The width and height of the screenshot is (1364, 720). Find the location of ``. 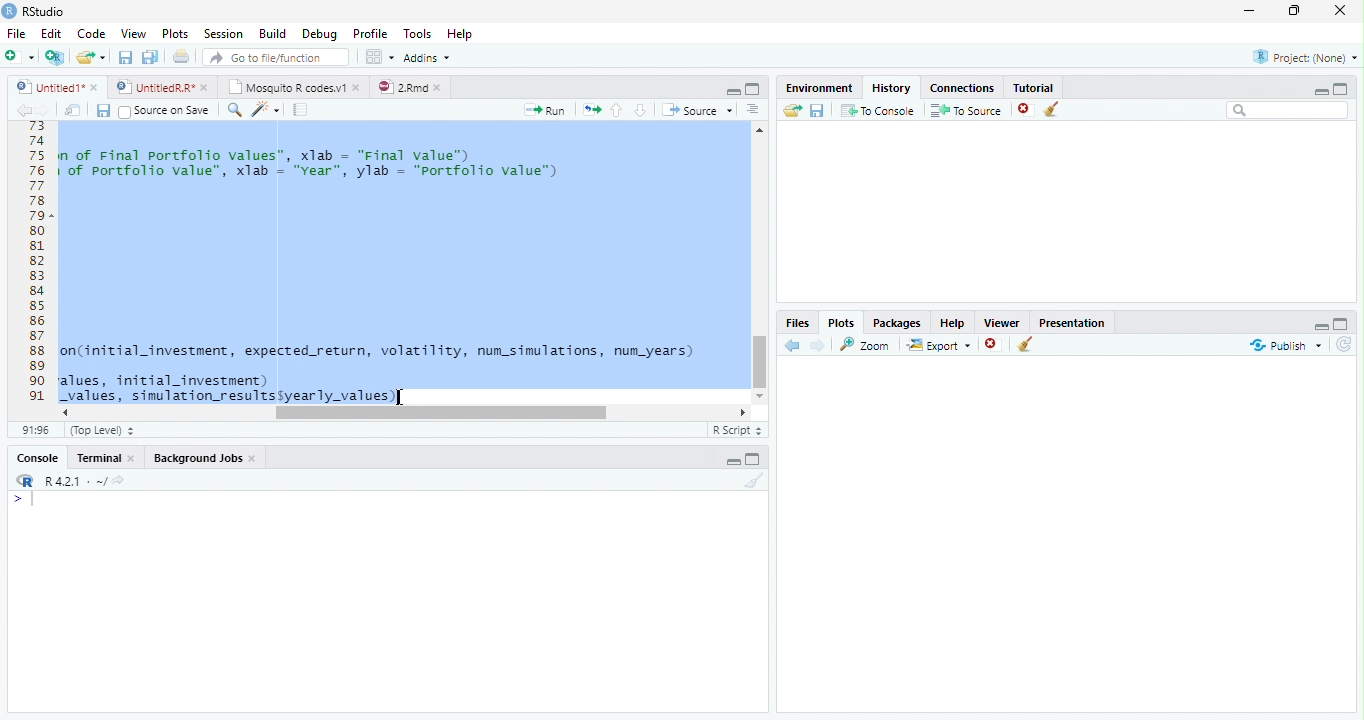

 is located at coordinates (732, 89).